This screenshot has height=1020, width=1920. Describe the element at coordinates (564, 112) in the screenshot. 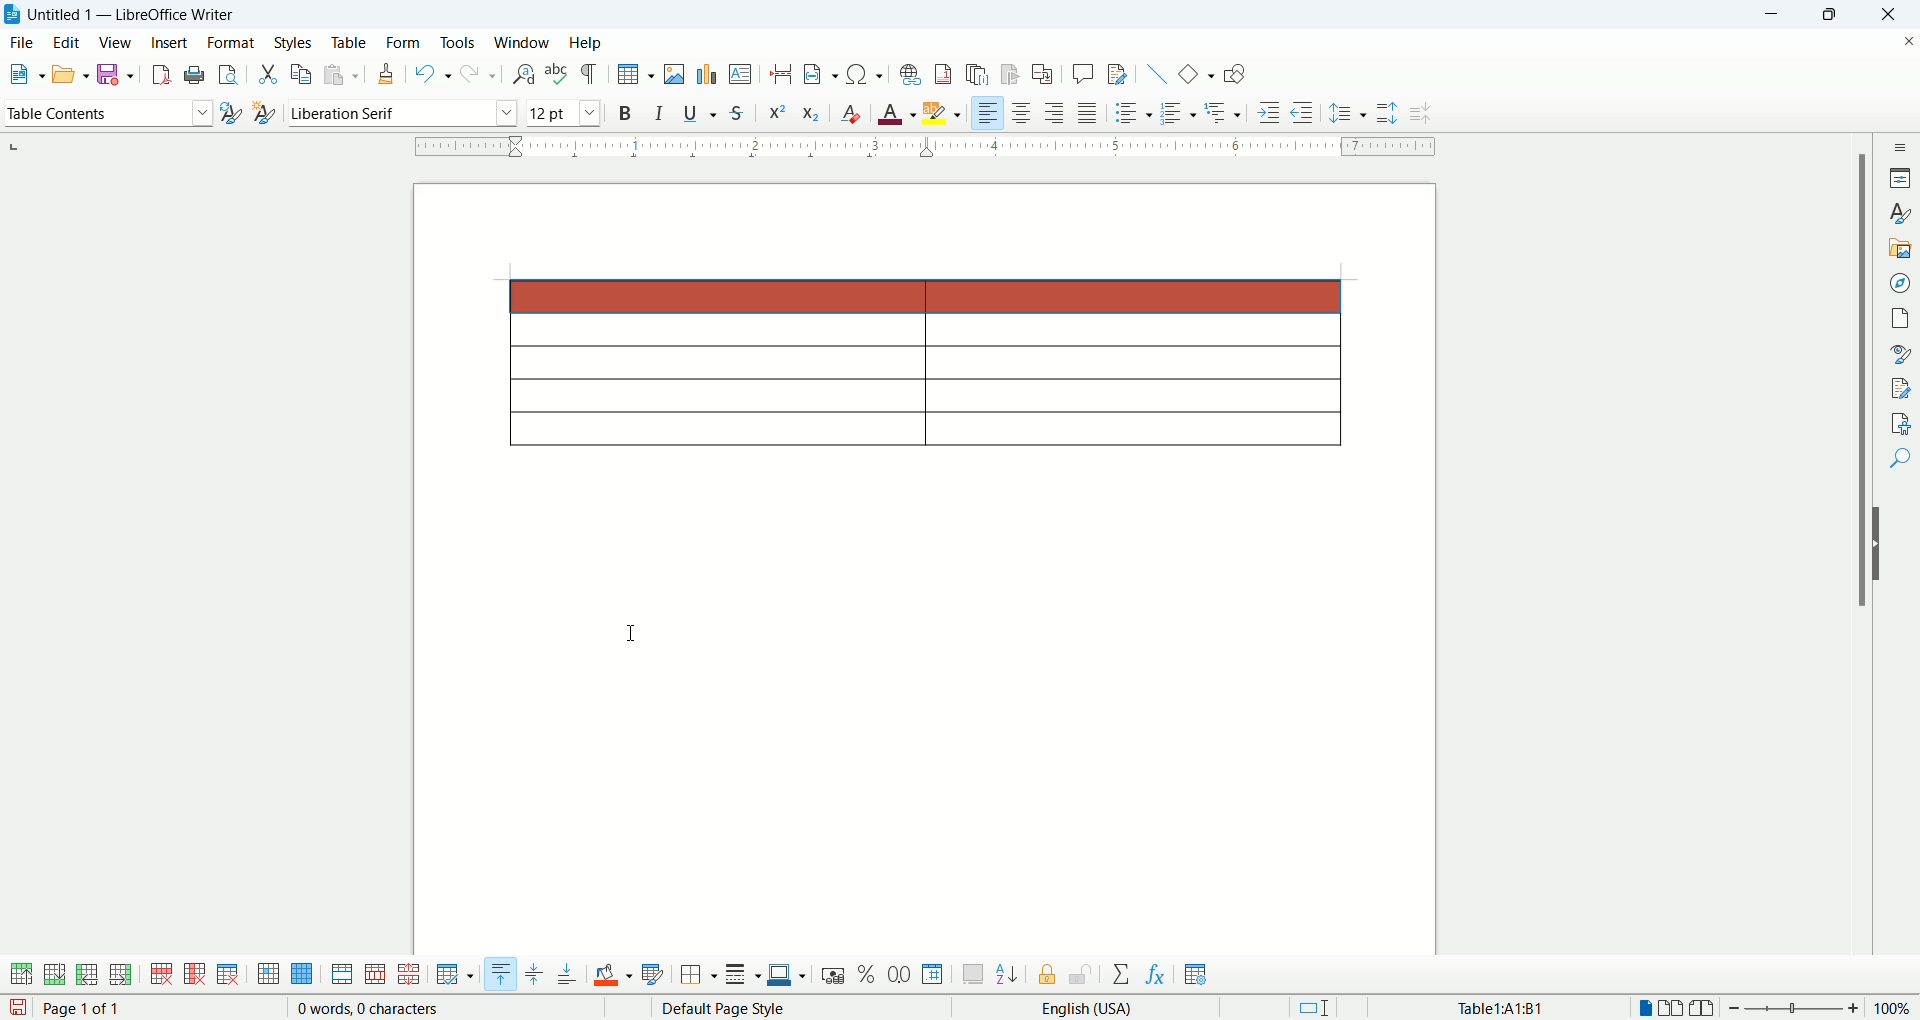

I see `font size` at that location.